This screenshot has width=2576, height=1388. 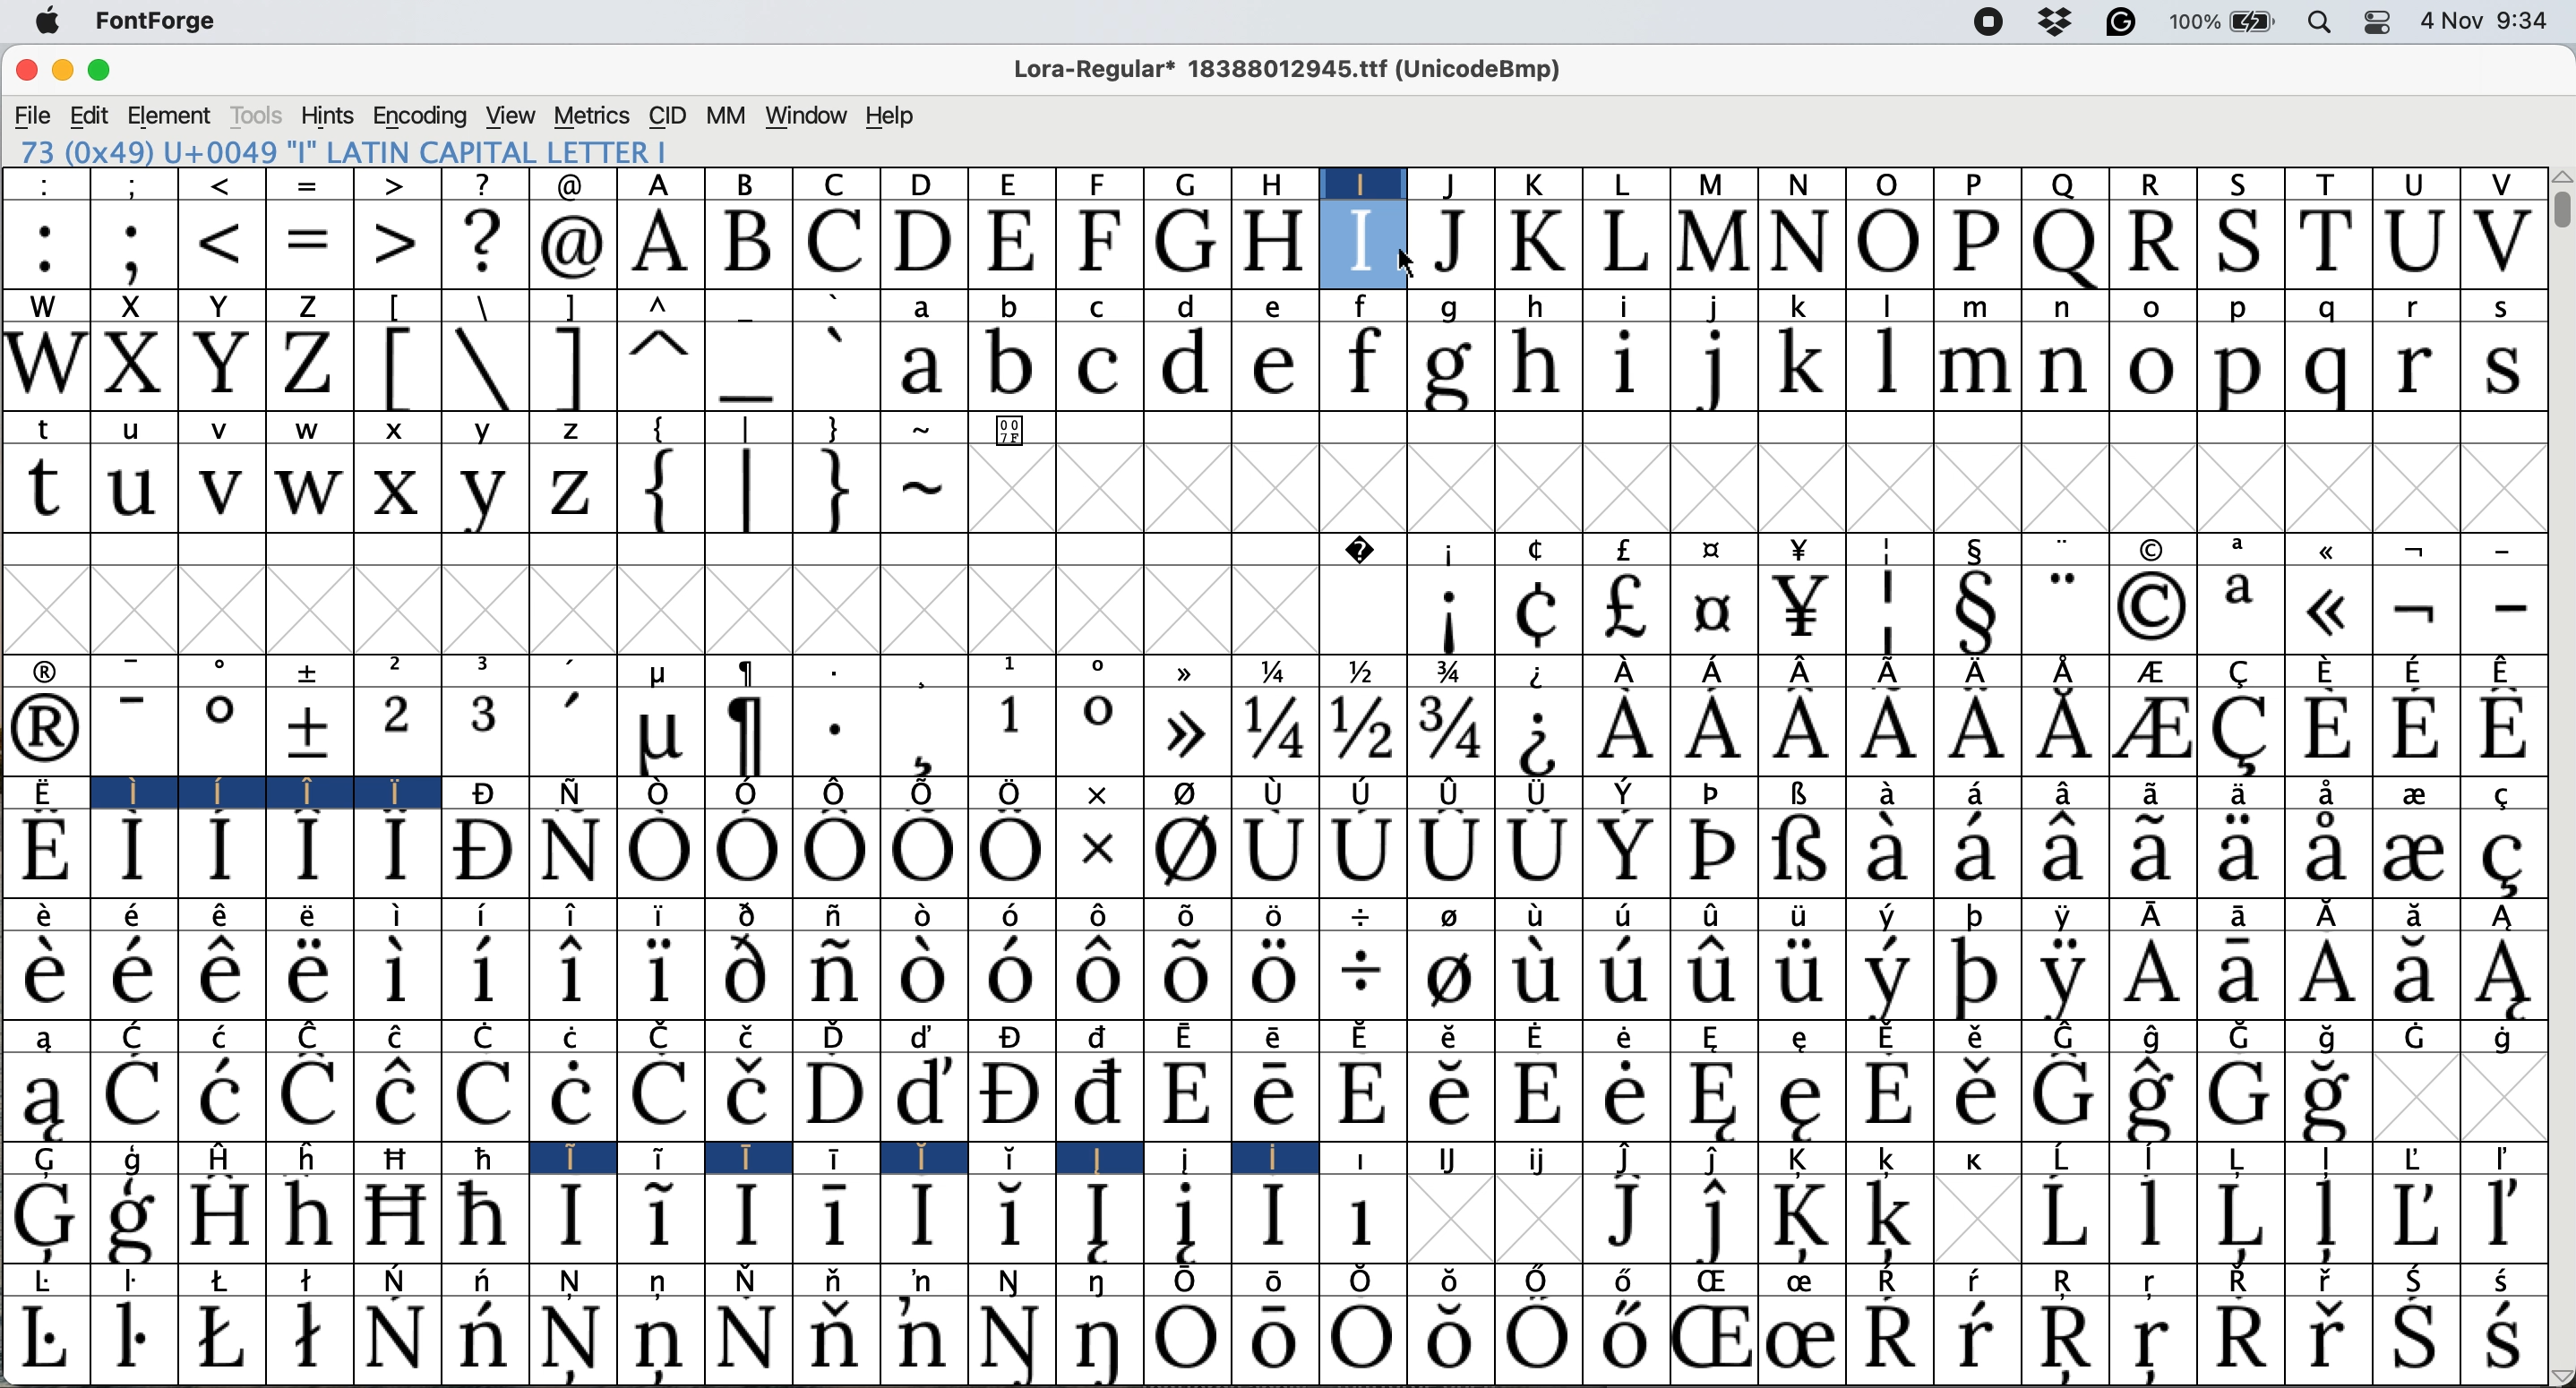 What do you see at coordinates (128, 792) in the screenshot?
I see `I` at bounding box center [128, 792].